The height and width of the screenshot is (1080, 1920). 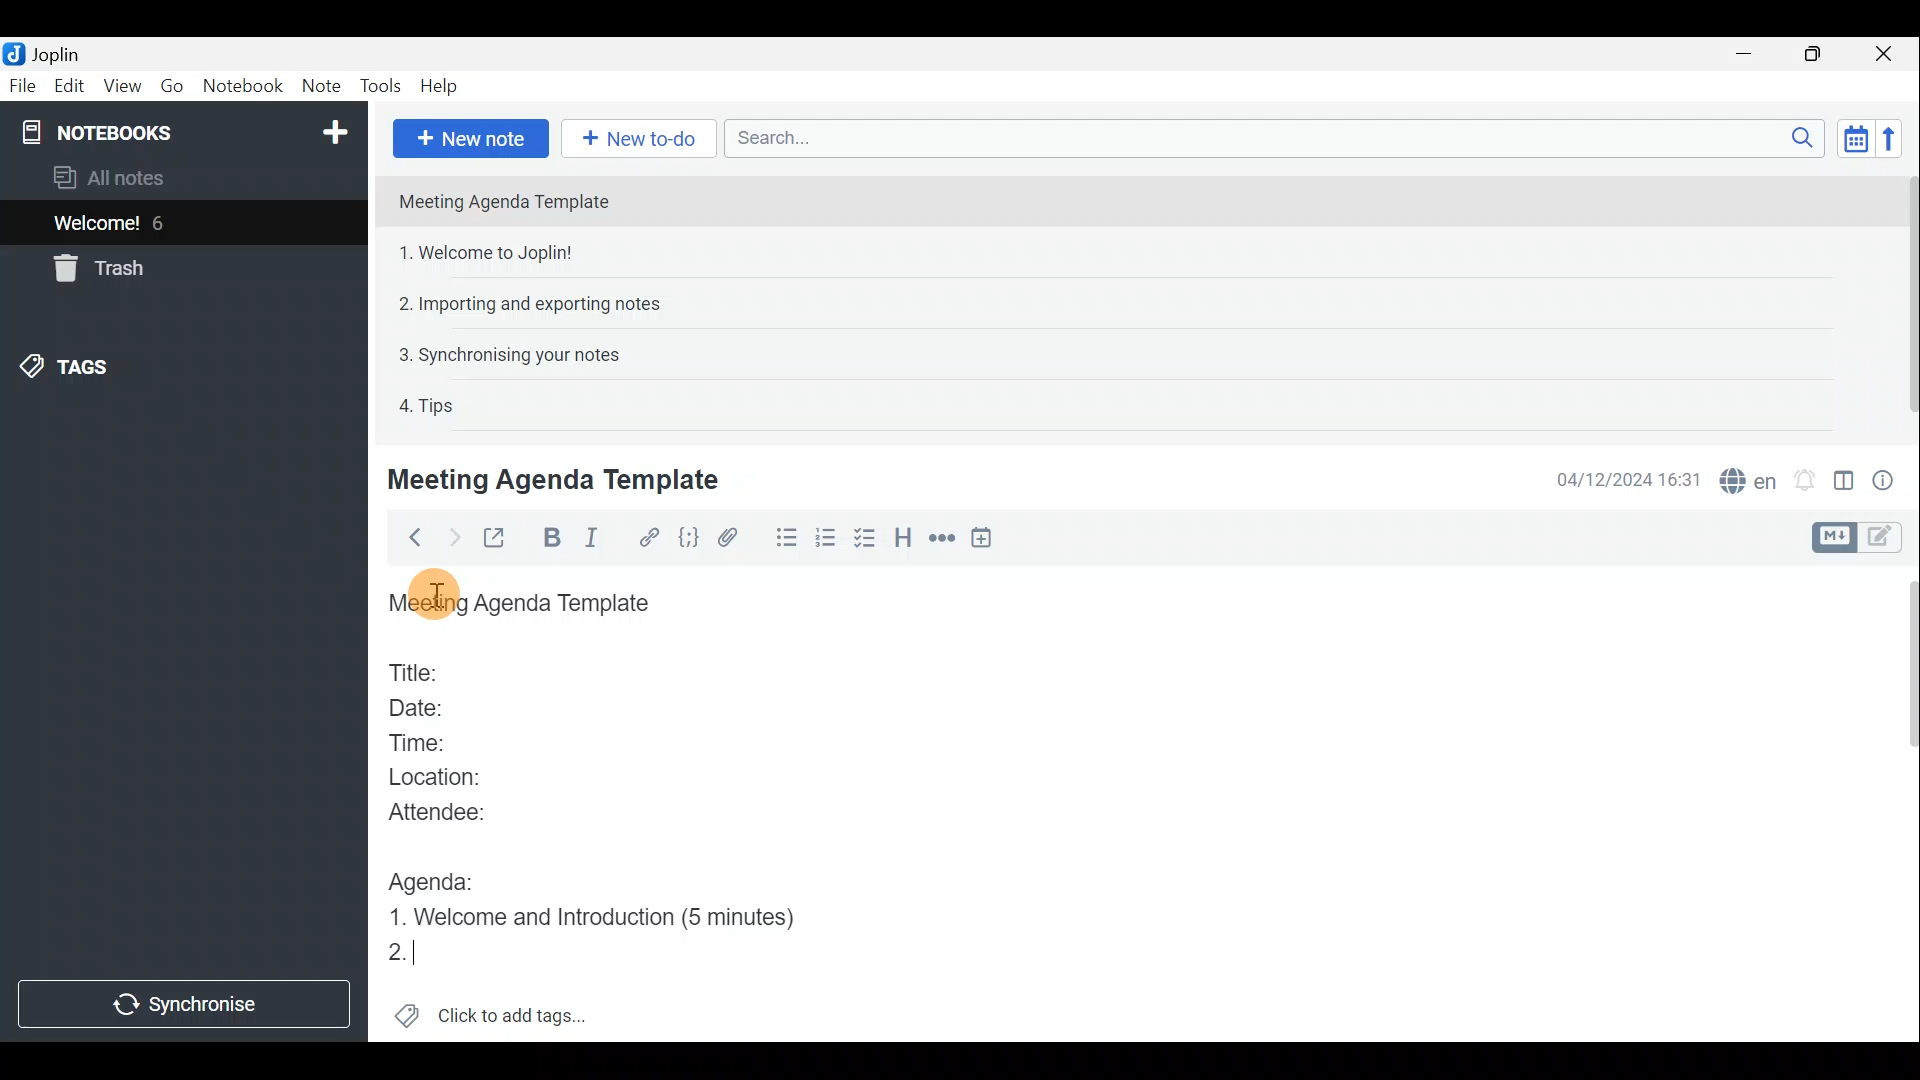 What do you see at coordinates (986, 541) in the screenshot?
I see `Insert time` at bounding box center [986, 541].